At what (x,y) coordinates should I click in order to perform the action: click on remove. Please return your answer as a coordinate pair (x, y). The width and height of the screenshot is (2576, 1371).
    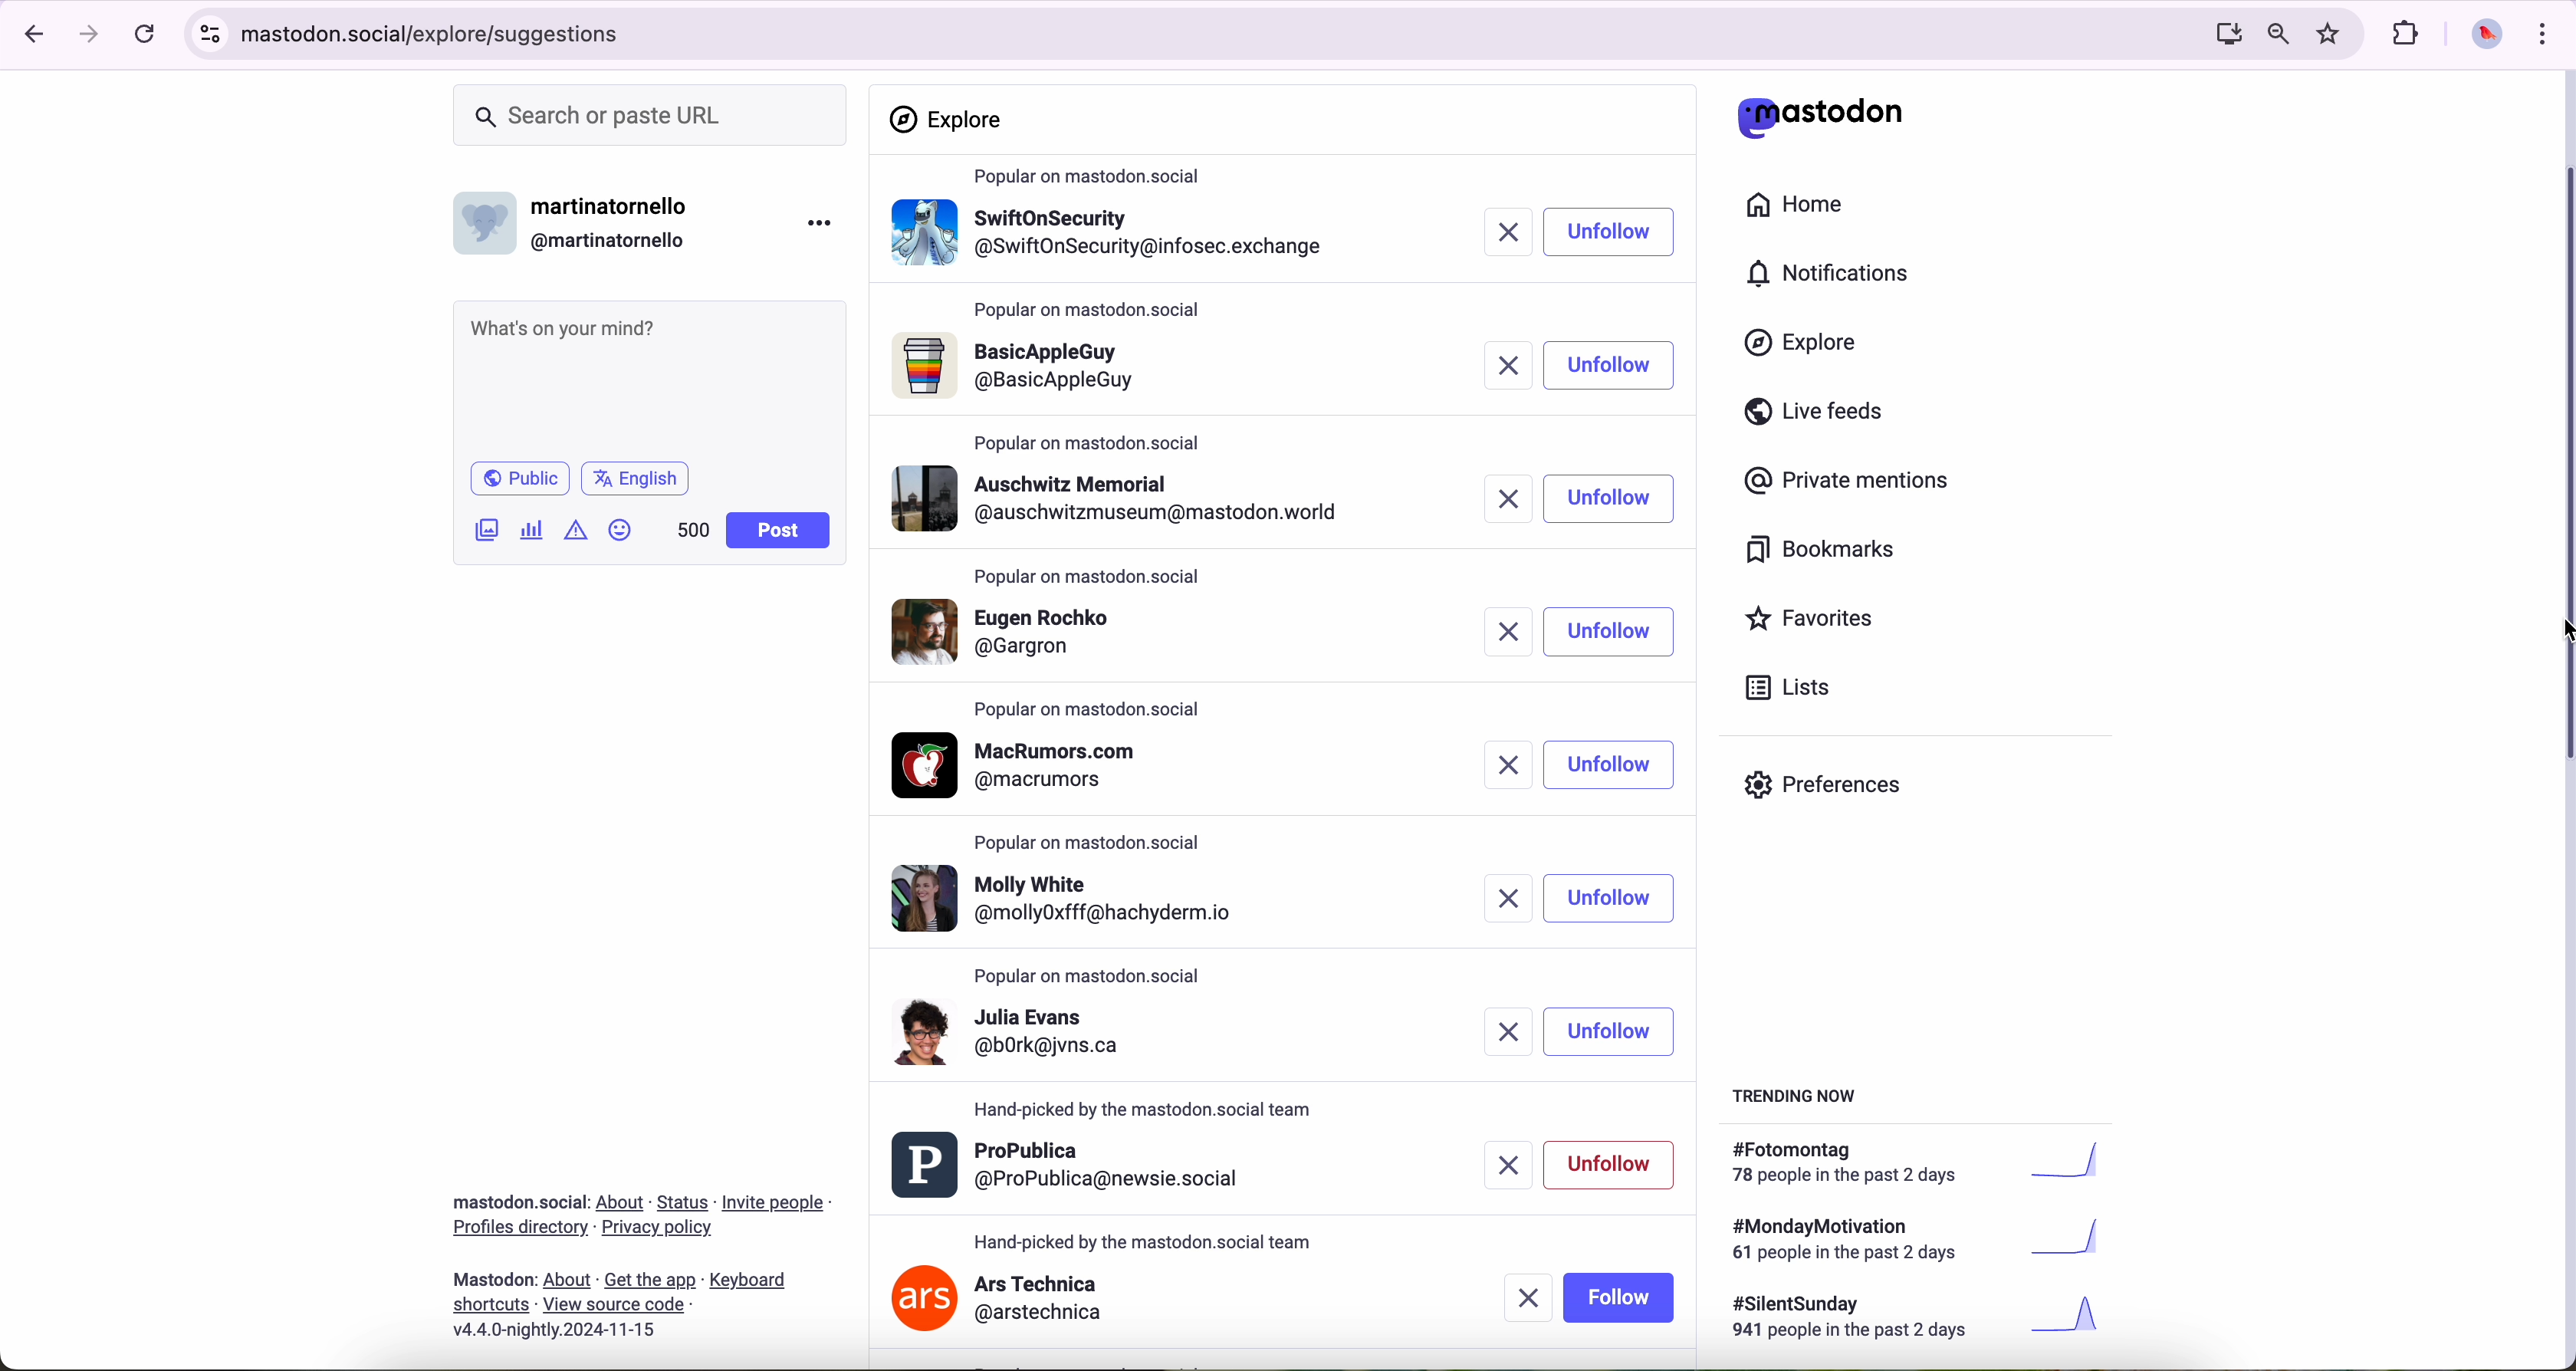
    Looking at the image, I should click on (1500, 898).